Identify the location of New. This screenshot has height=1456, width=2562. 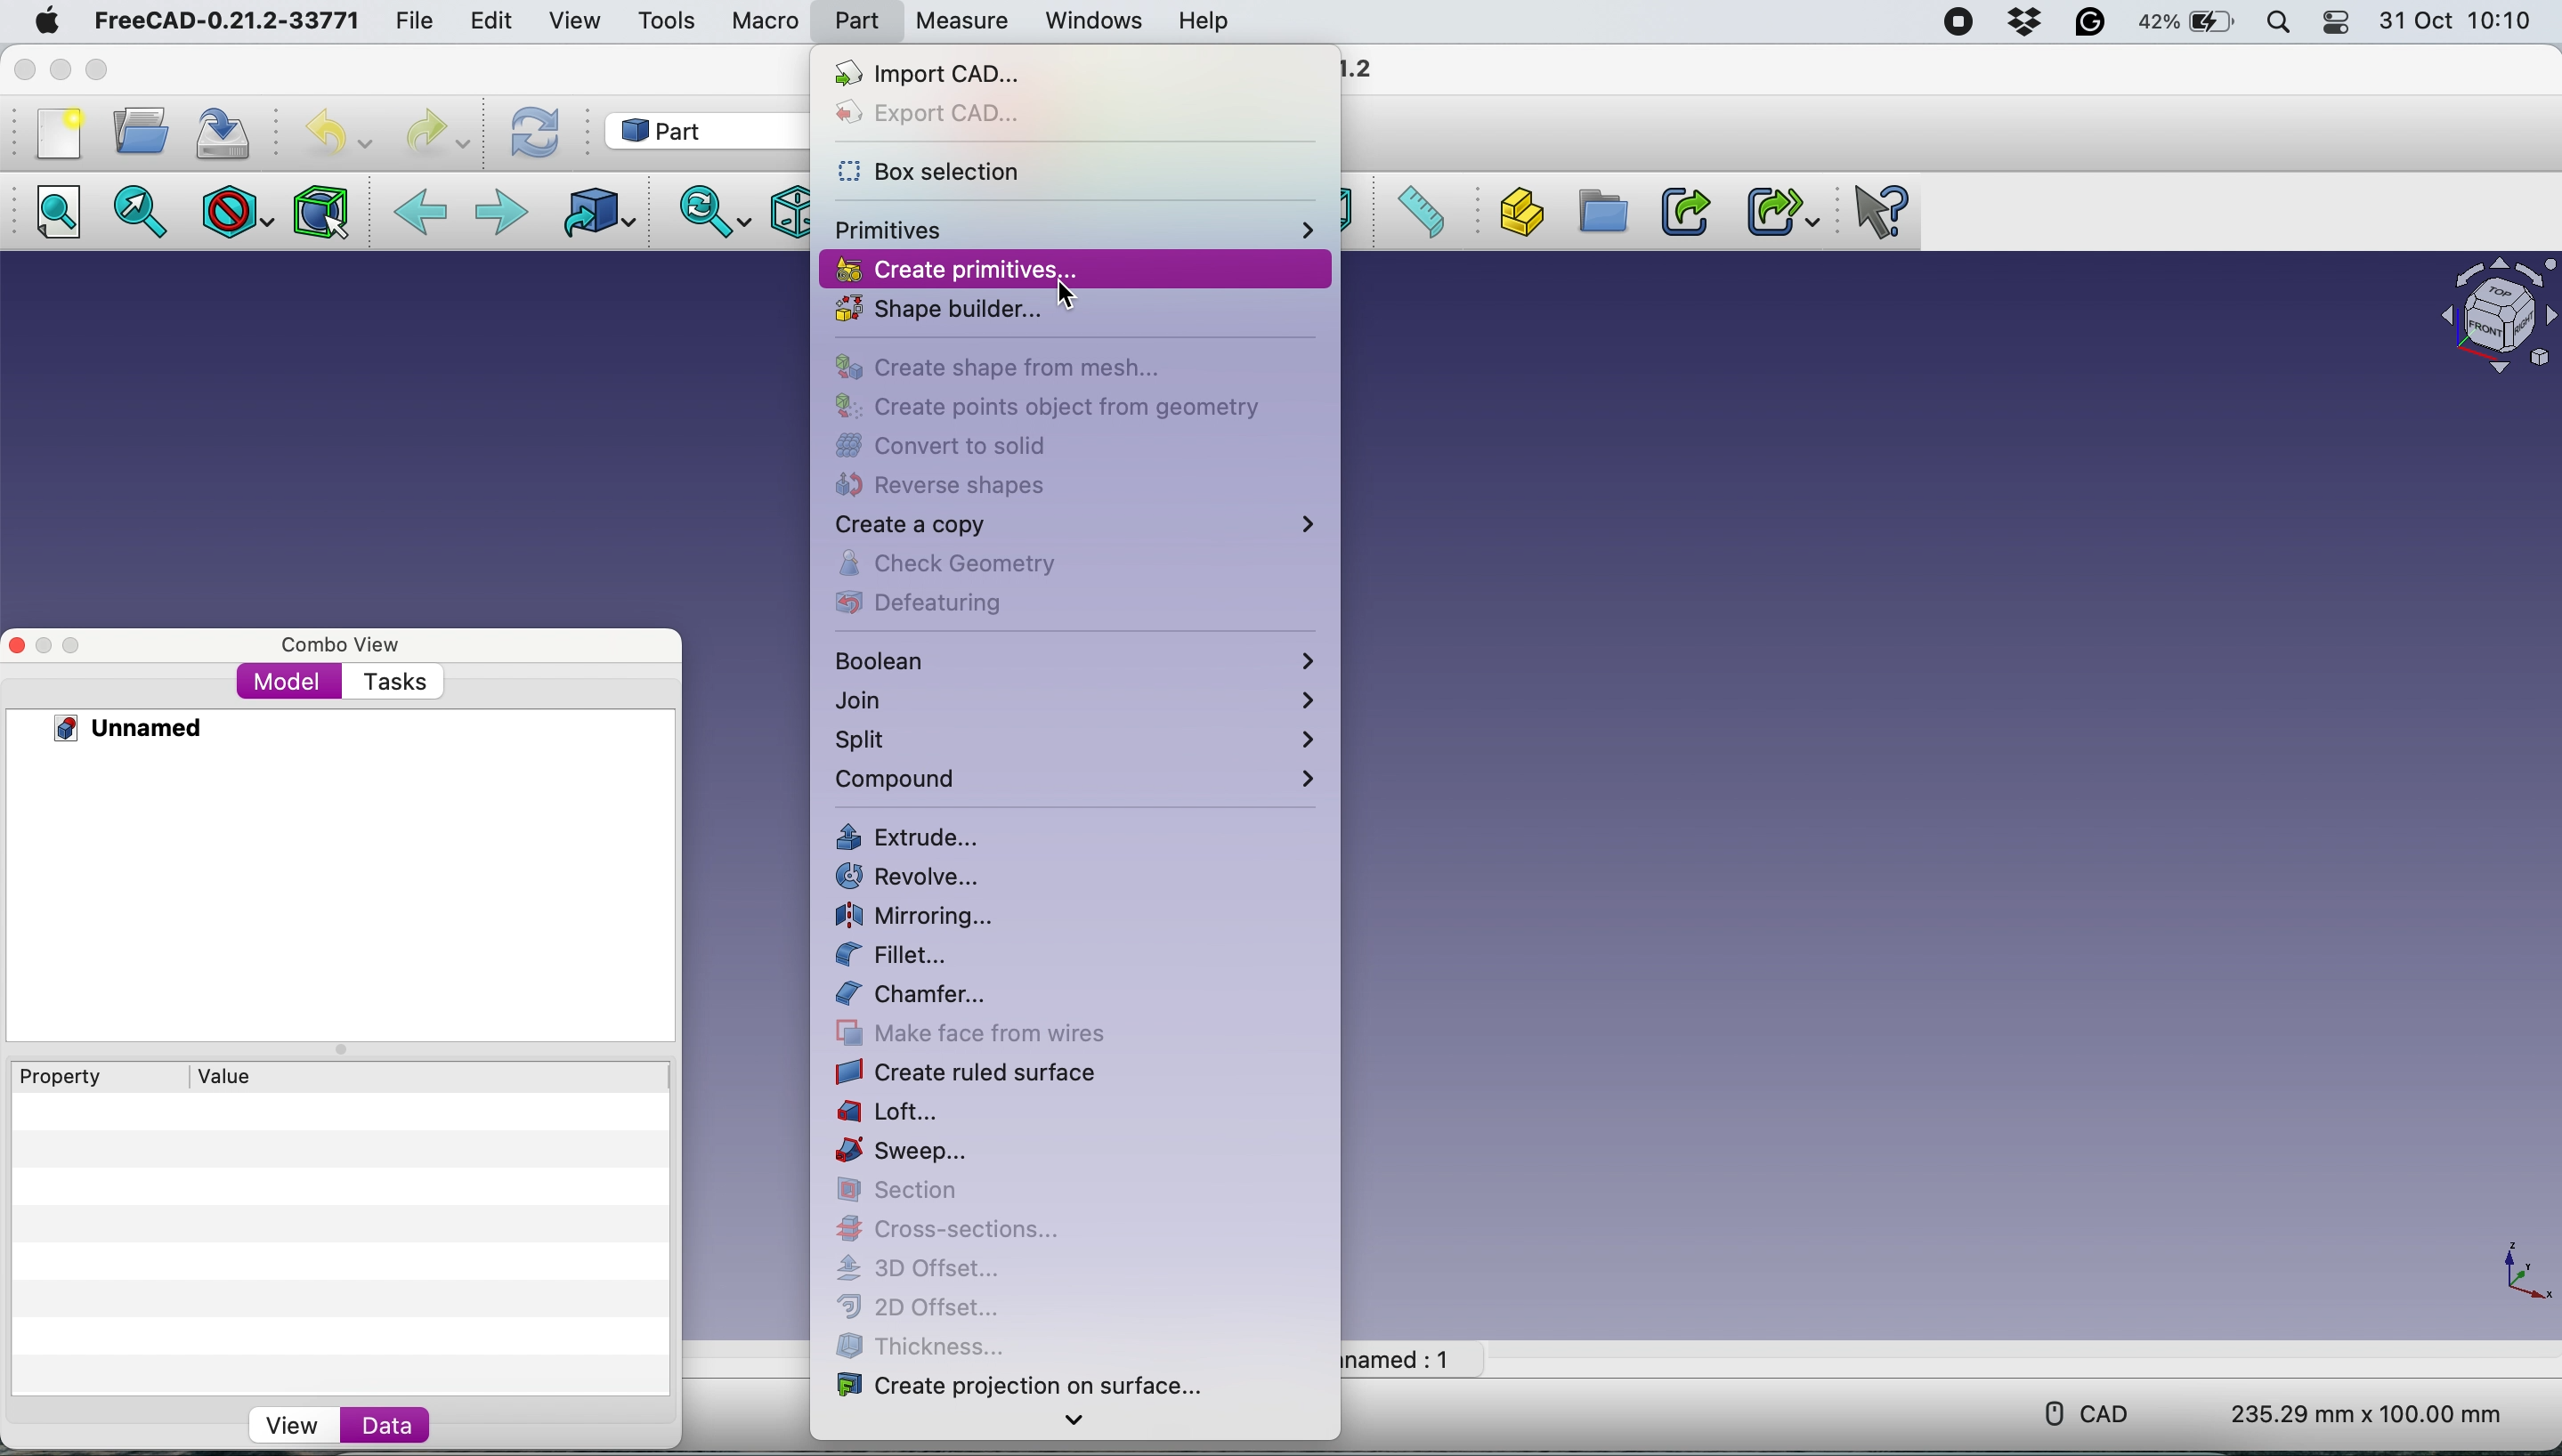
(58, 132).